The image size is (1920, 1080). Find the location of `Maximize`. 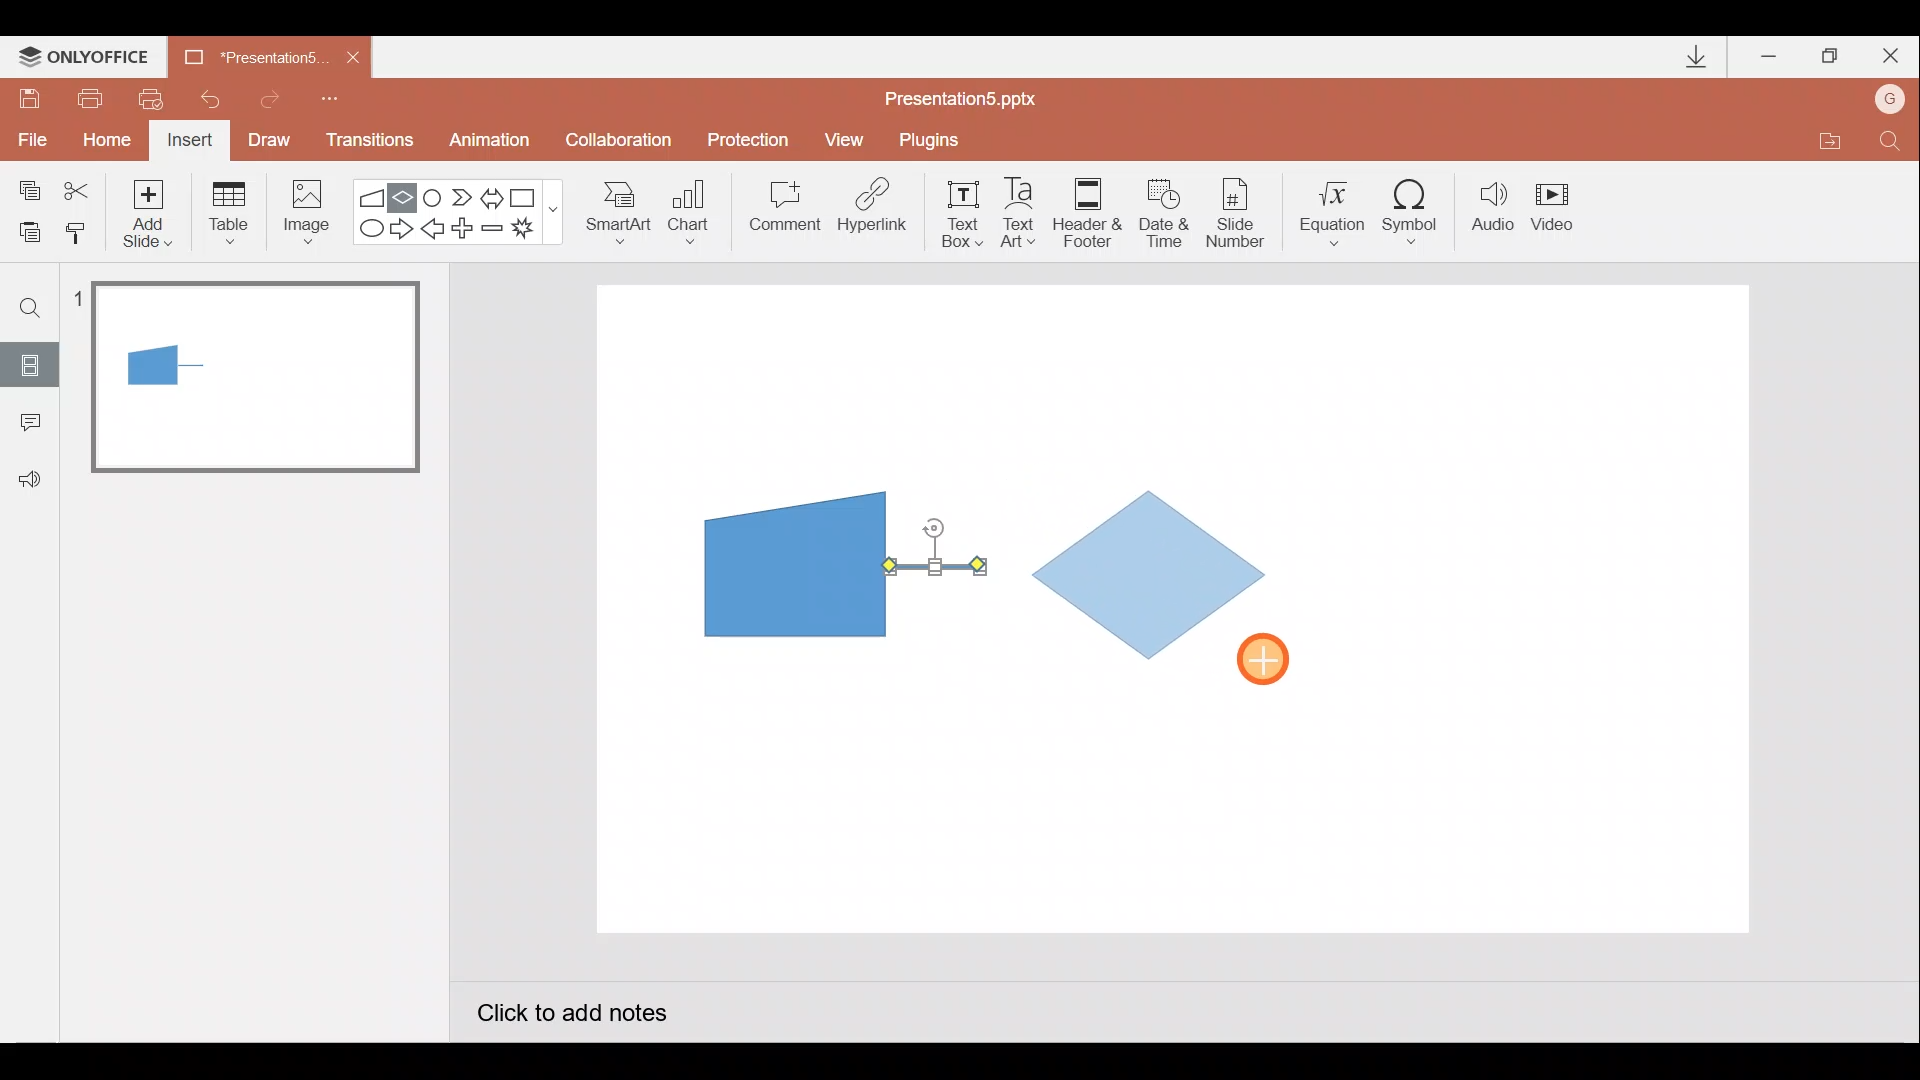

Maximize is located at coordinates (1830, 57).